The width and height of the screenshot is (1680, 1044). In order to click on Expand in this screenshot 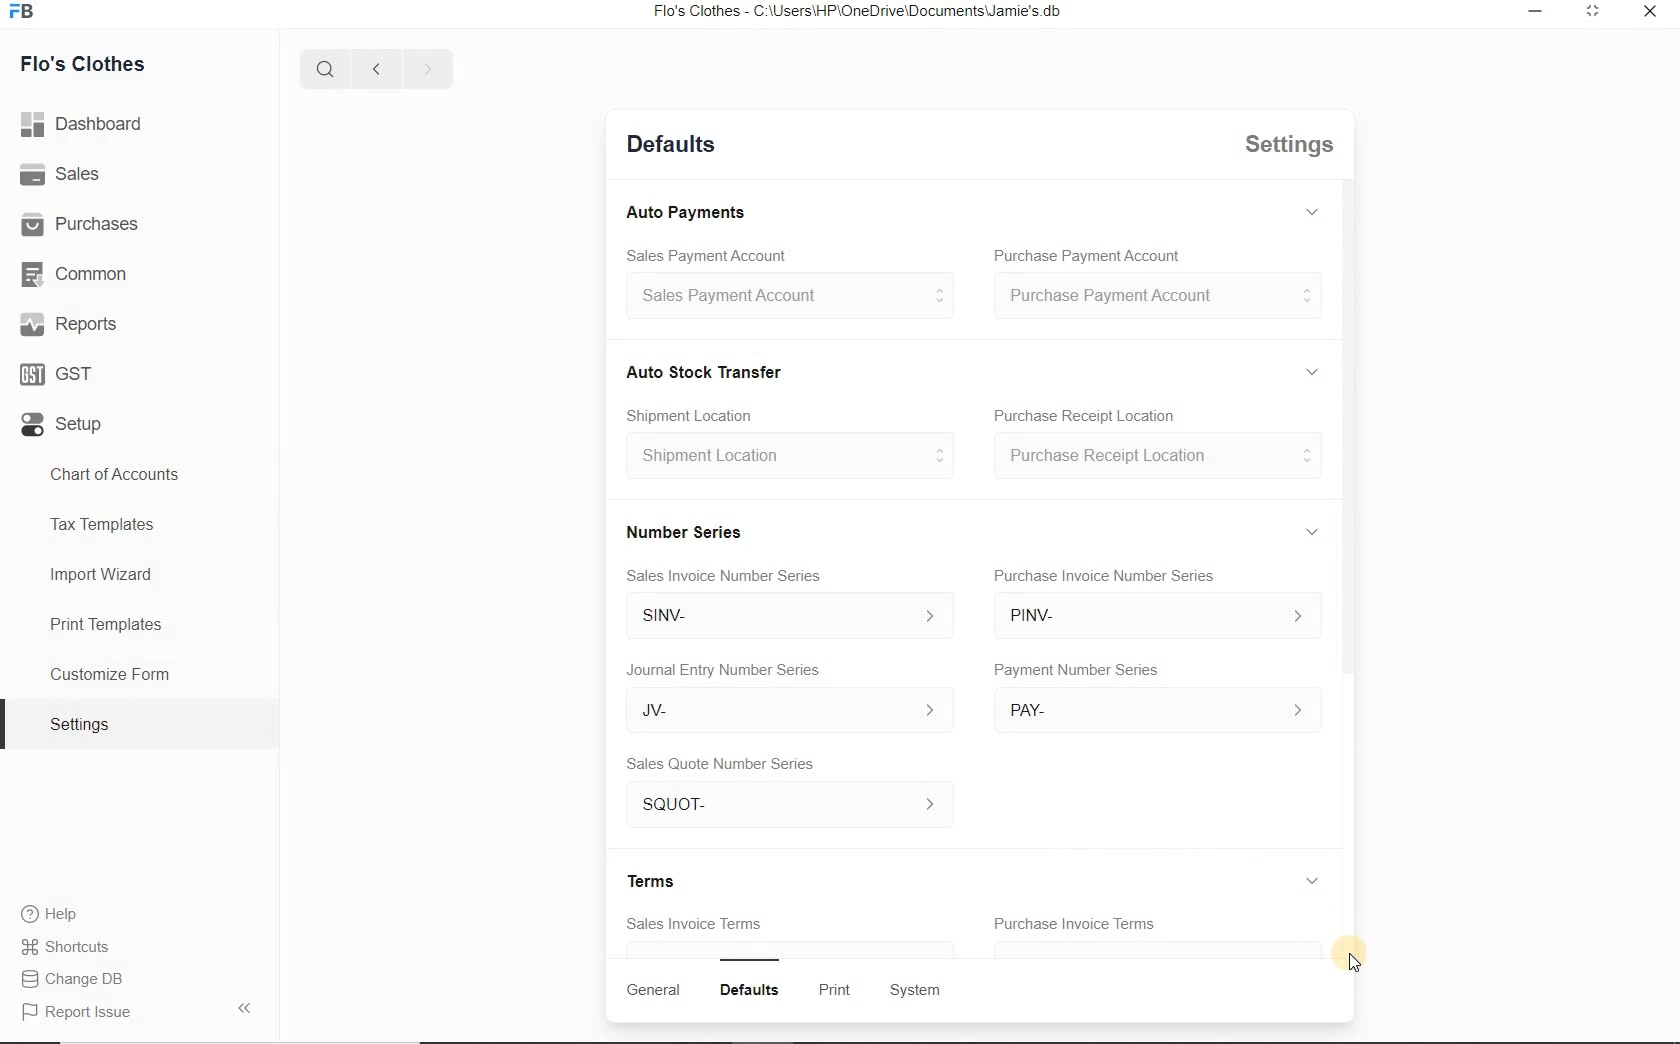, I will do `click(1312, 371)`.